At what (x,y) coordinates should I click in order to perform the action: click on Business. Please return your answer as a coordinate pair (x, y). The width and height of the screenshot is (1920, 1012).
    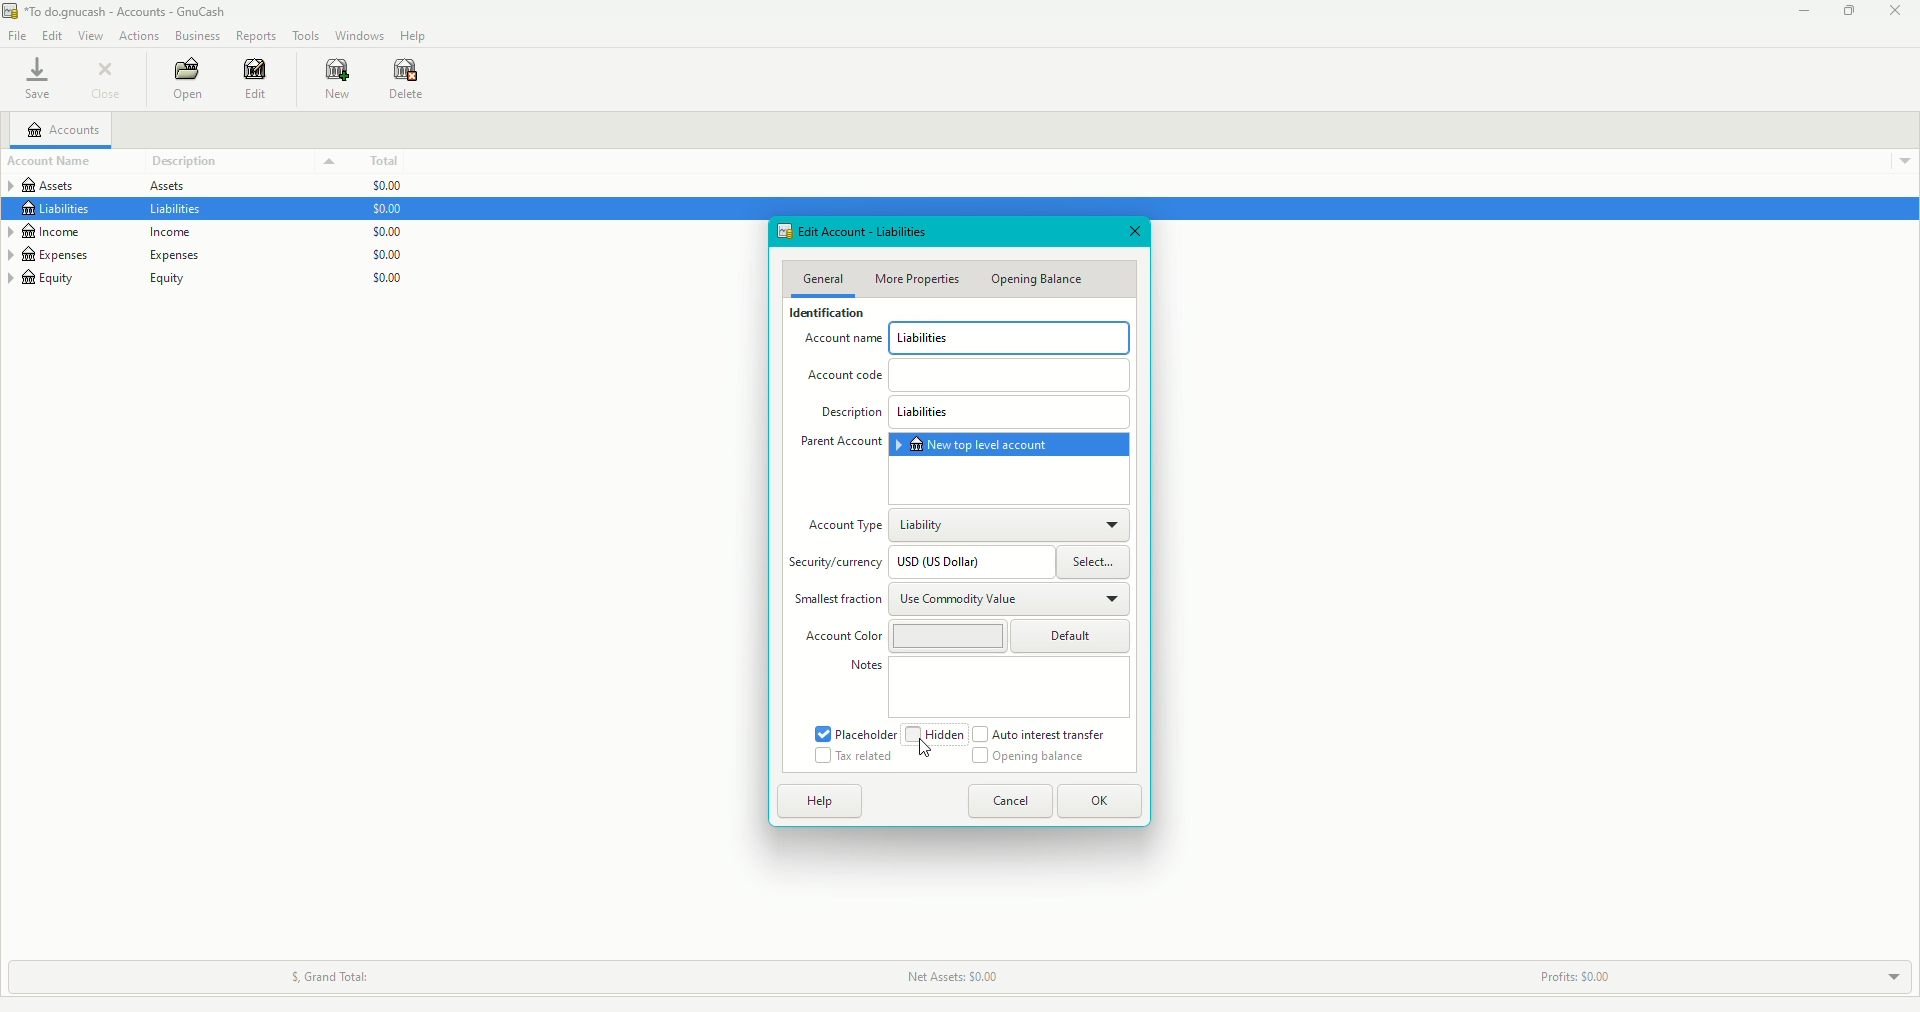
    Looking at the image, I should click on (196, 36).